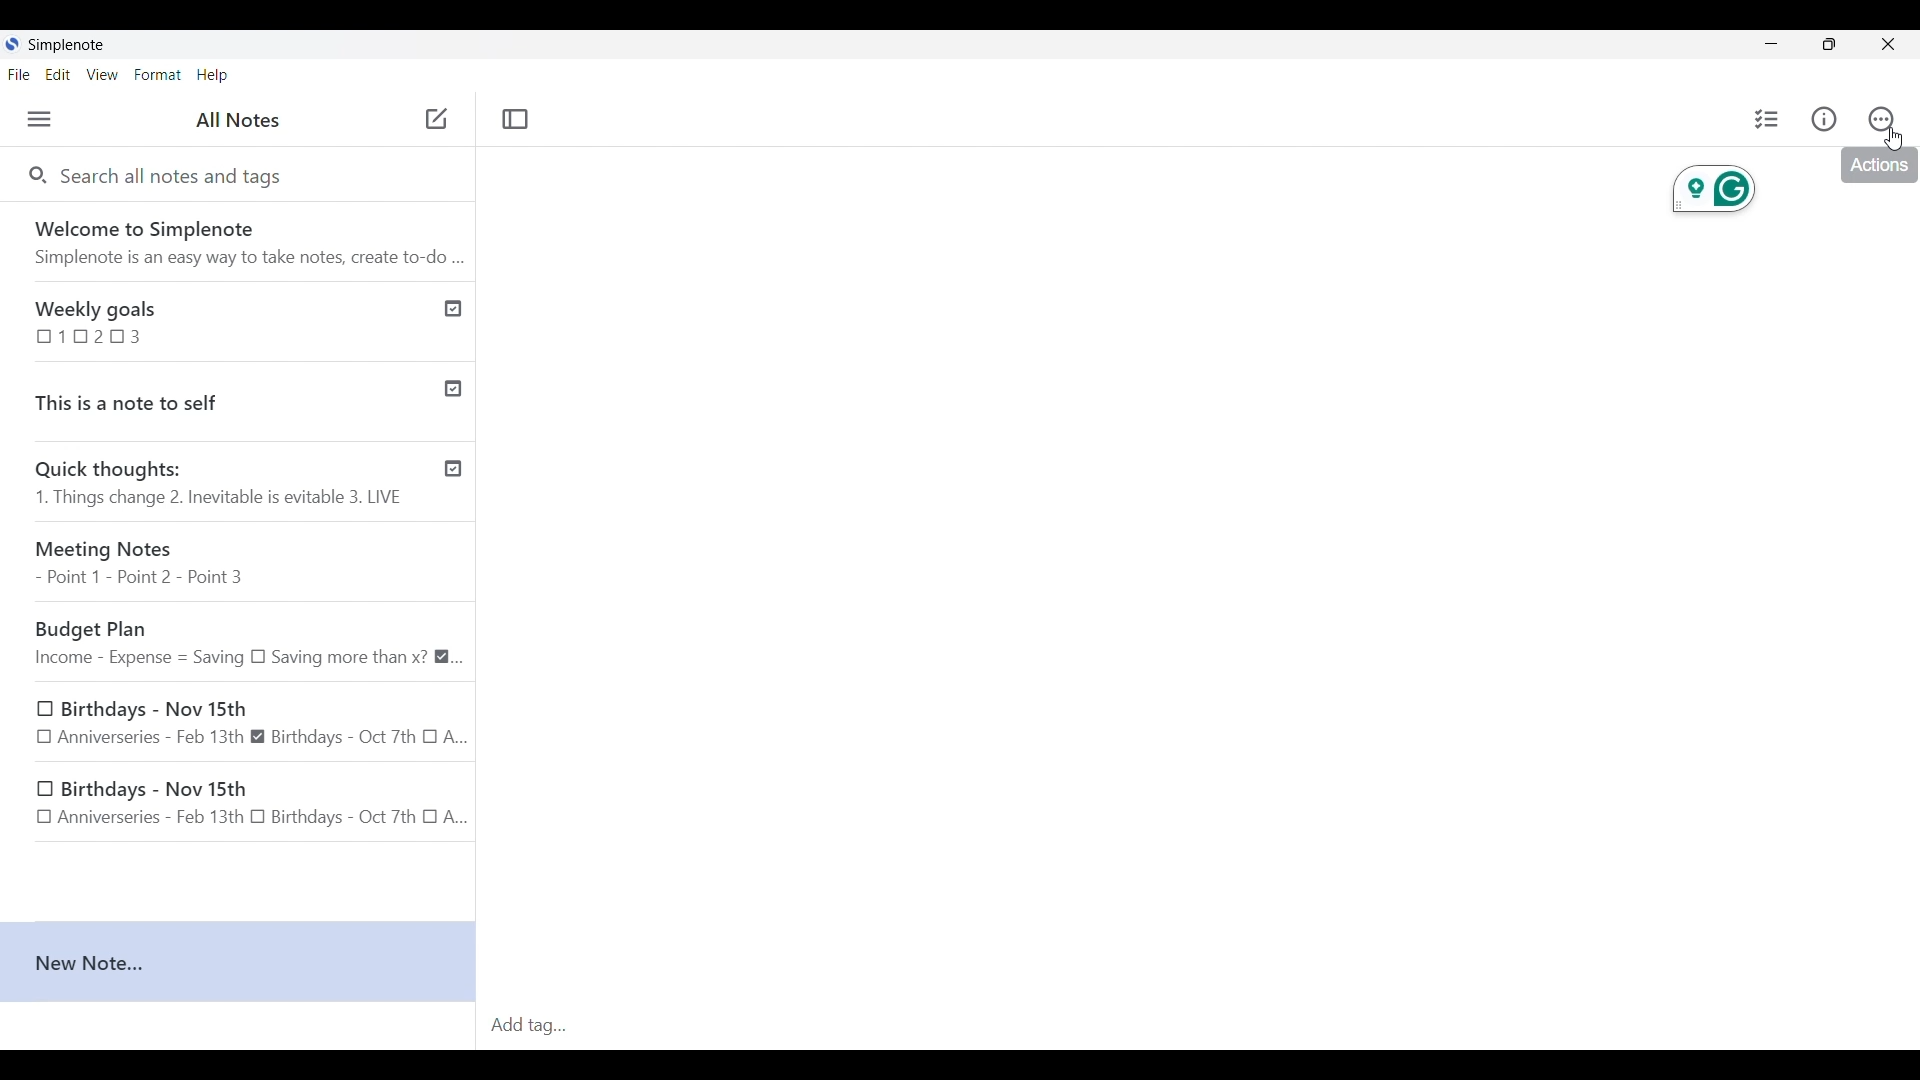  Describe the element at coordinates (1882, 118) in the screenshot. I see `Actions` at that location.